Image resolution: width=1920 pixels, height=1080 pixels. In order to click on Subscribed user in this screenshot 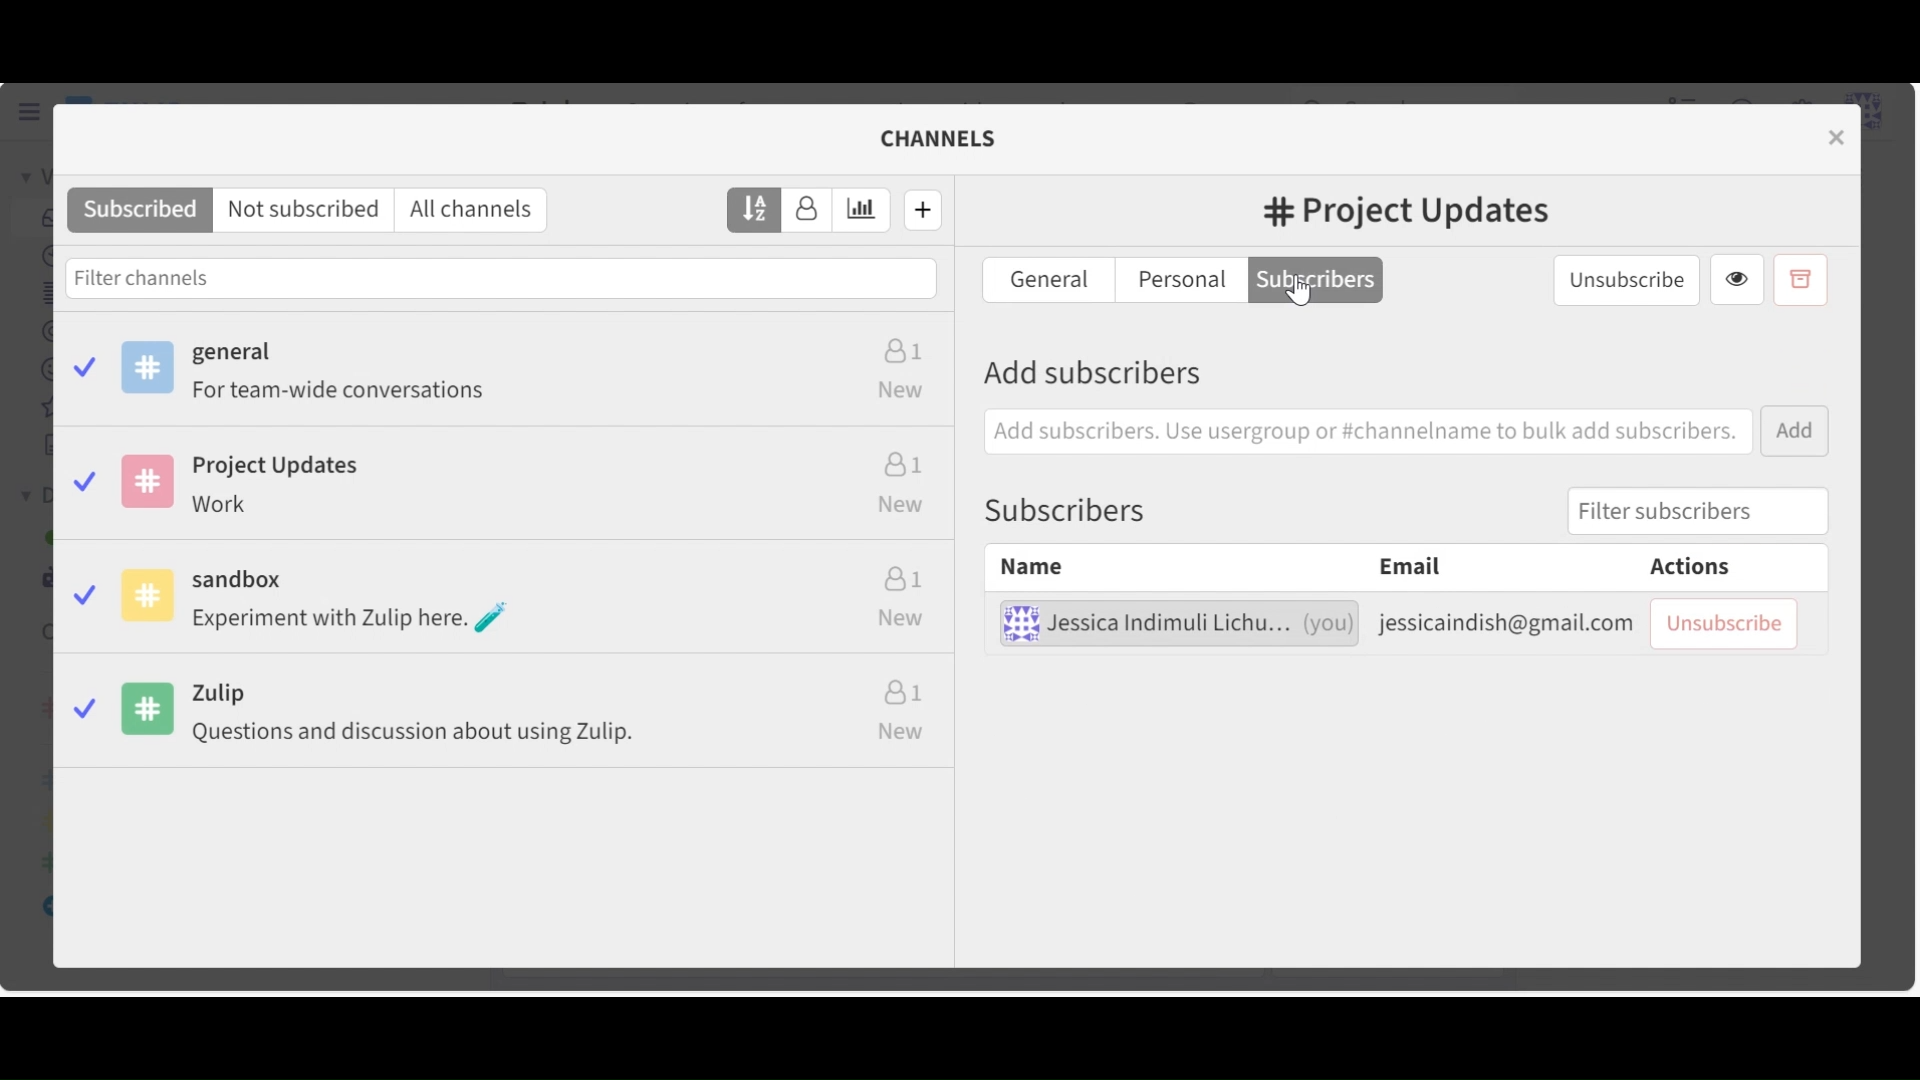, I will do `click(1394, 626)`.